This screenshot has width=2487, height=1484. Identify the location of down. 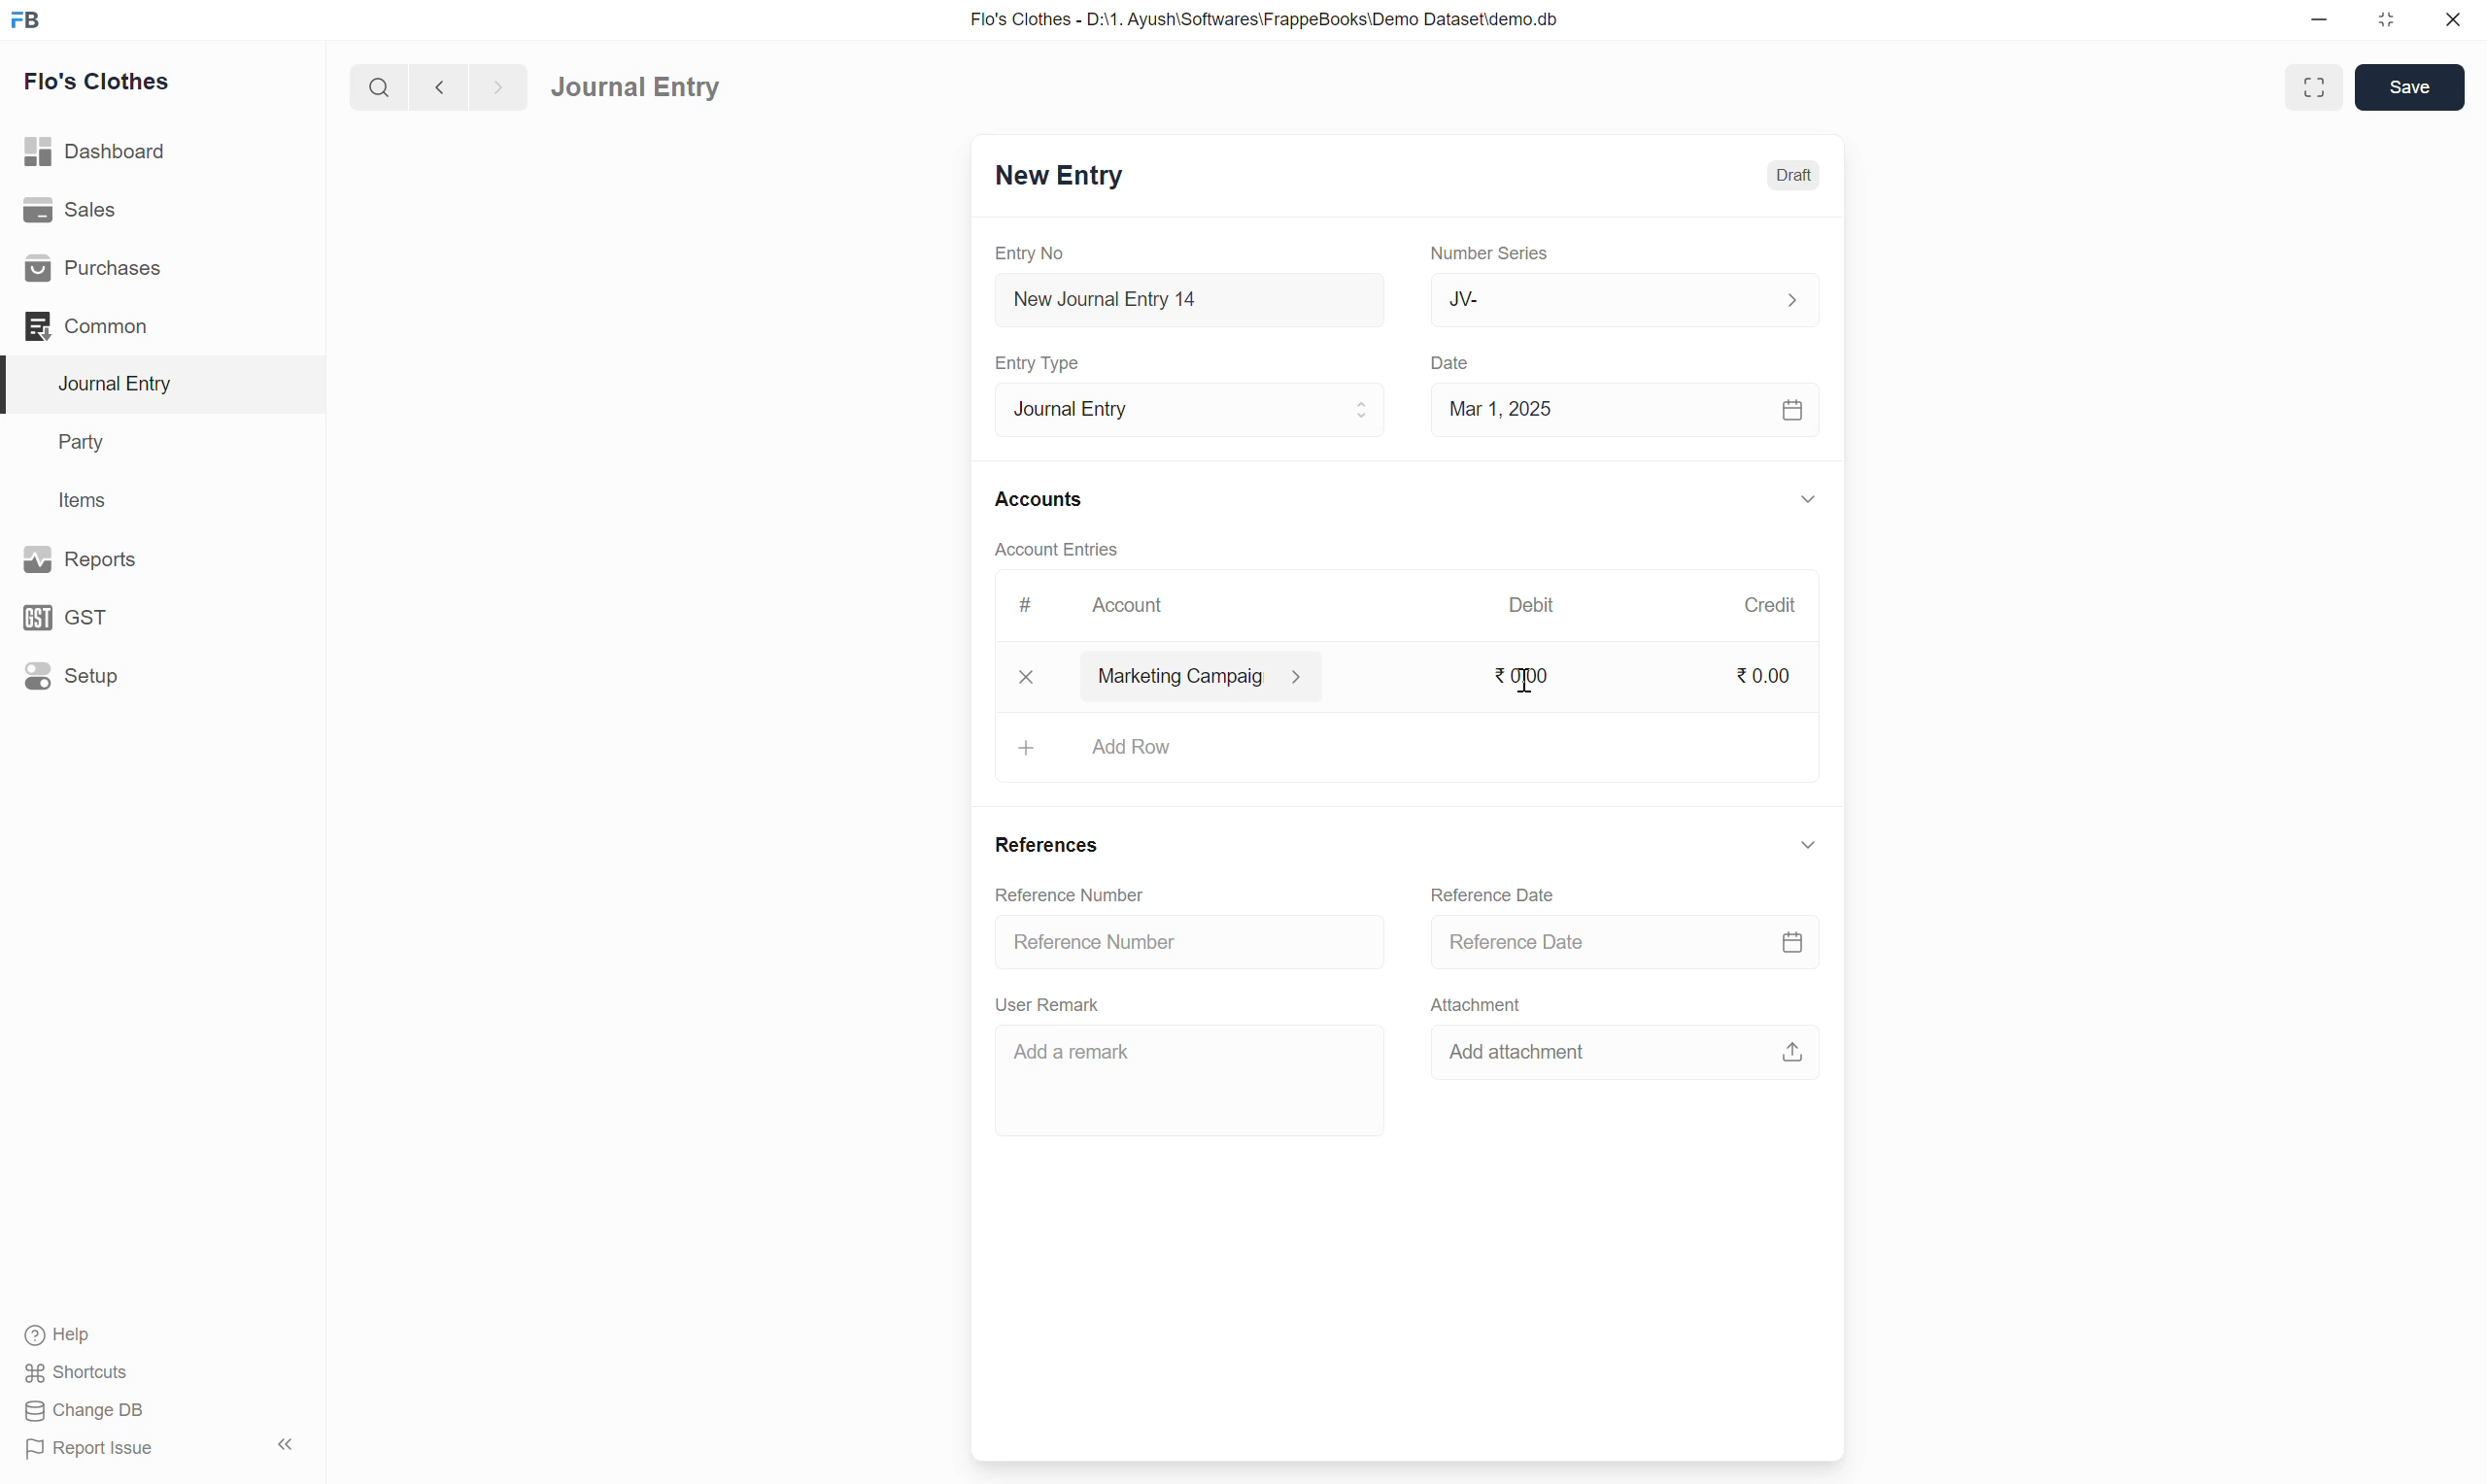
(1805, 502).